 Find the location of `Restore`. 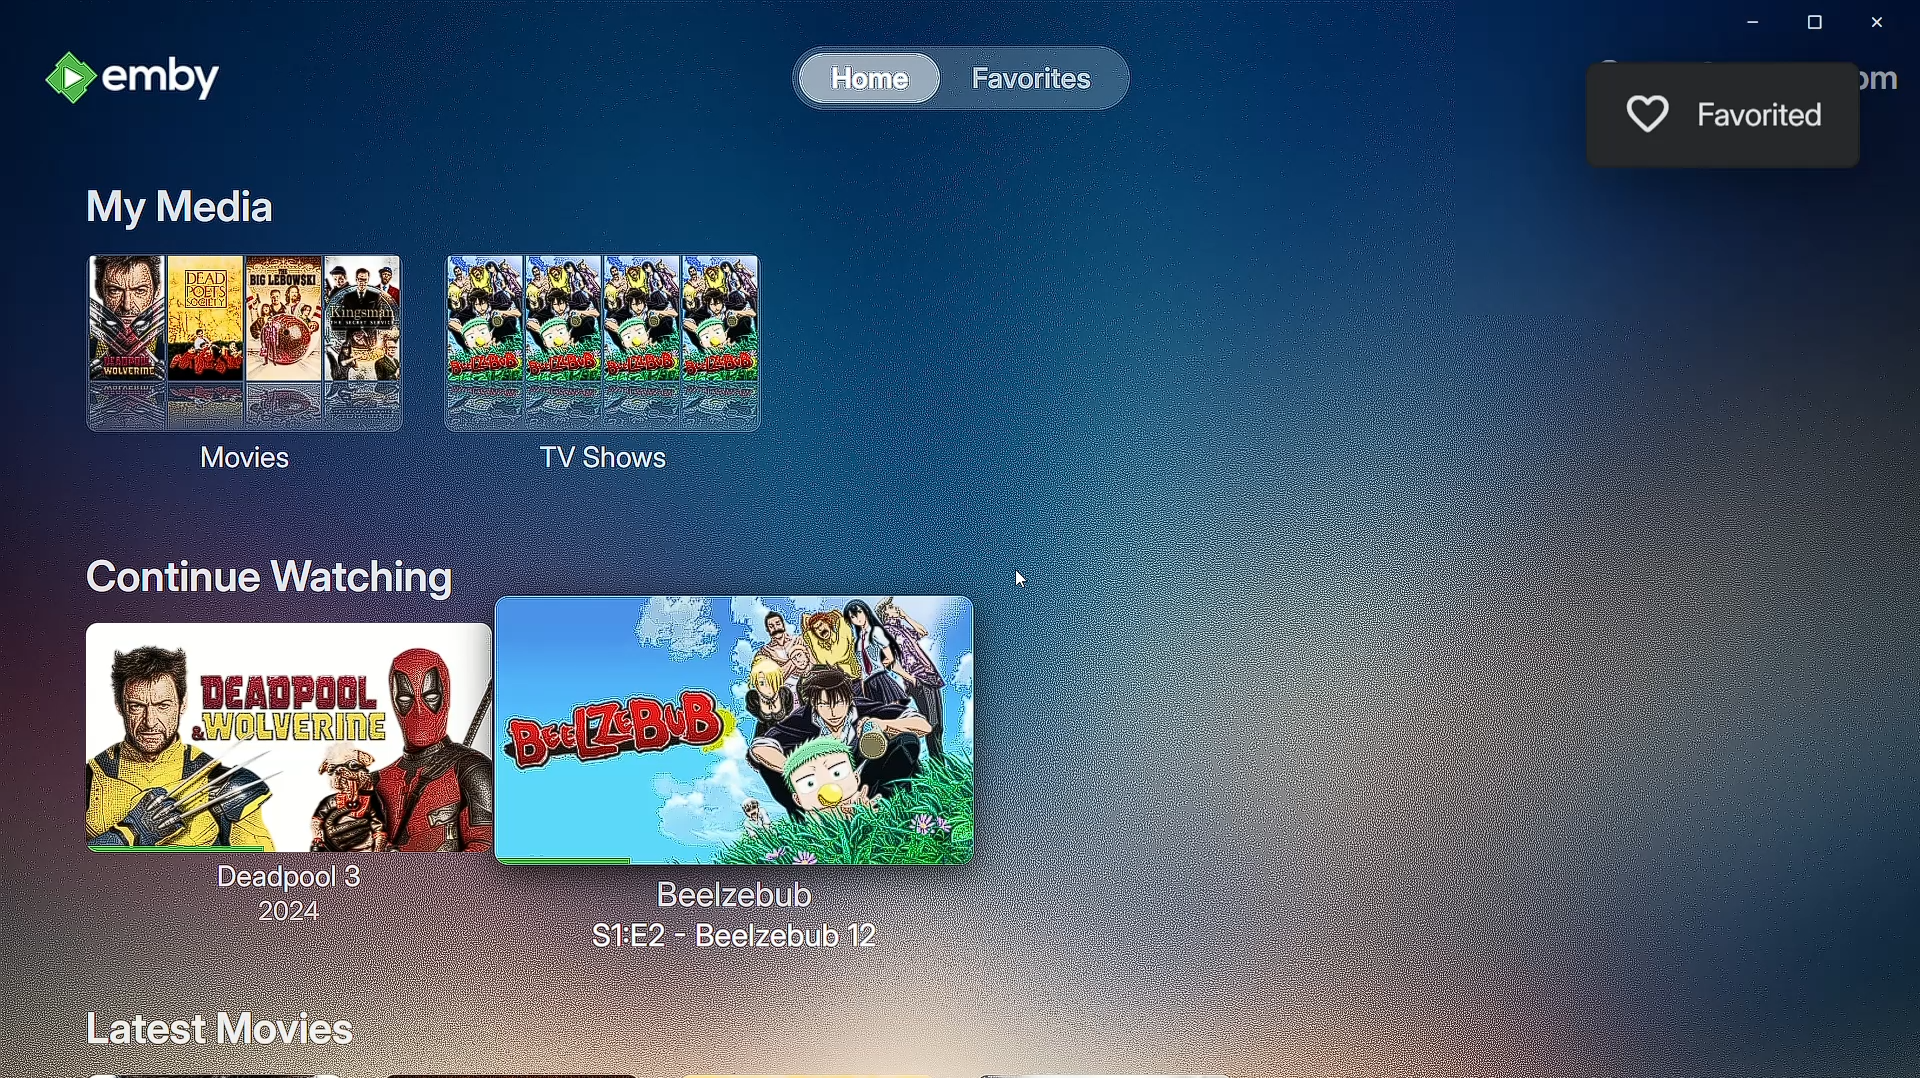

Restore is located at coordinates (1810, 22).